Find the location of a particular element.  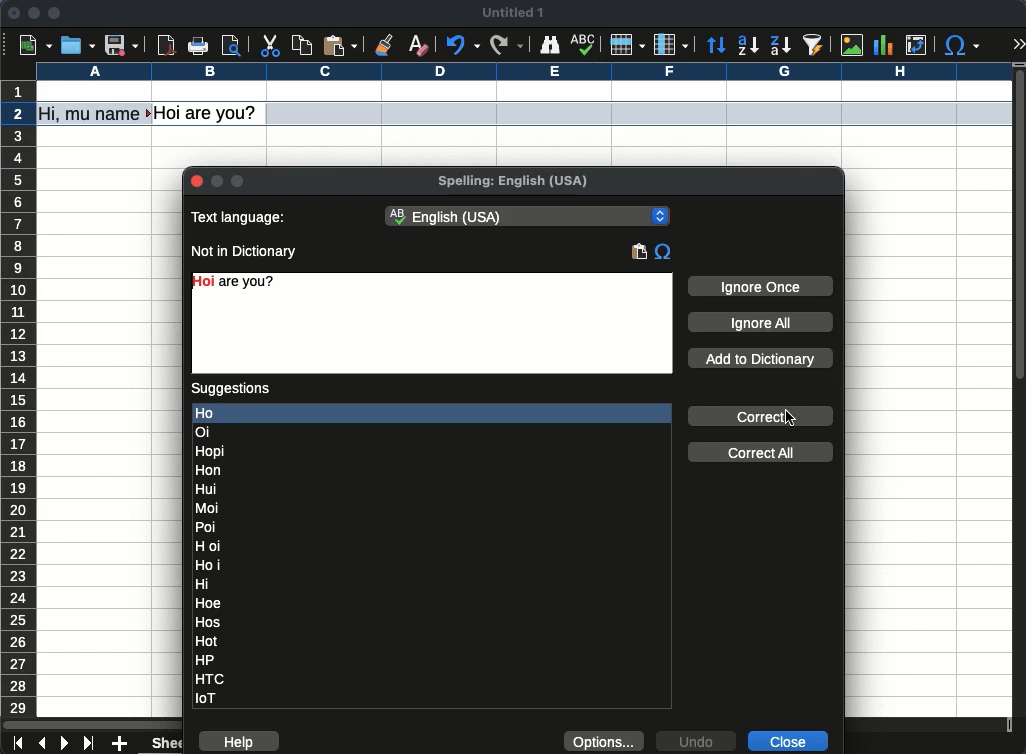

cut is located at coordinates (269, 46).